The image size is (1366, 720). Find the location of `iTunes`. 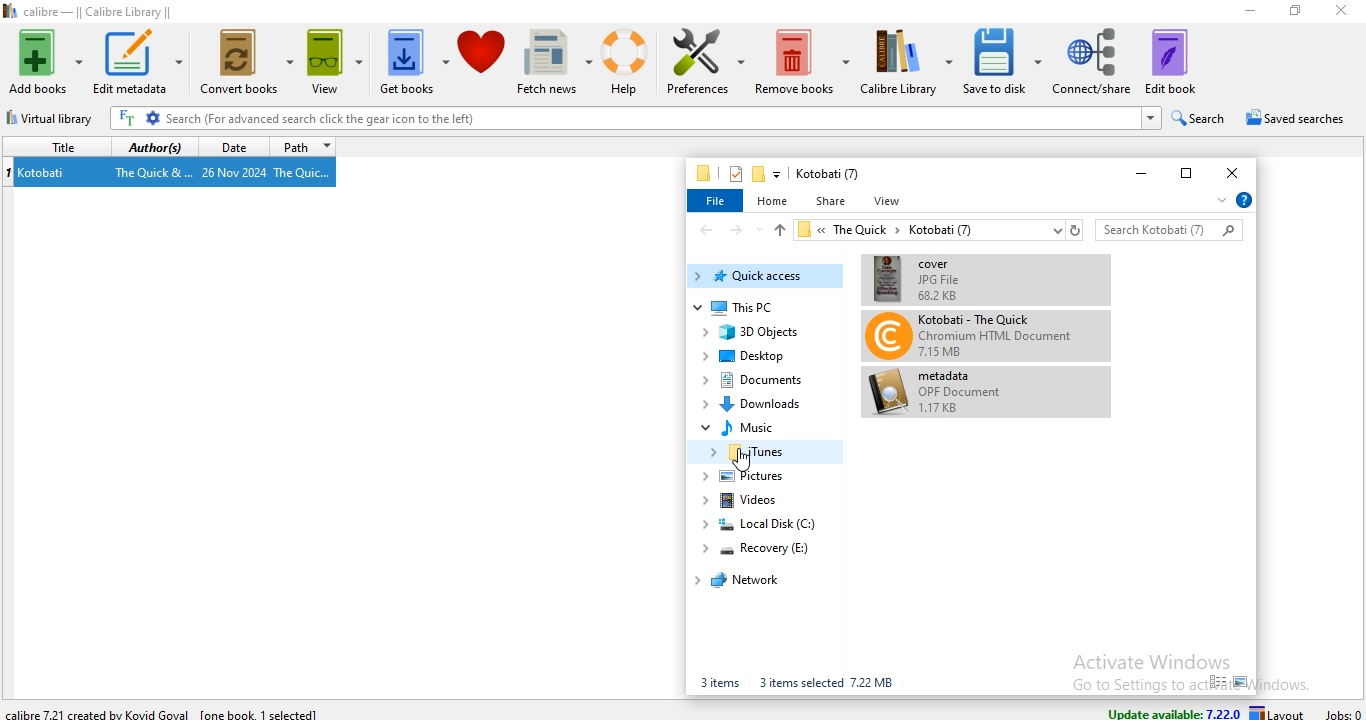

iTunes is located at coordinates (761, 452).